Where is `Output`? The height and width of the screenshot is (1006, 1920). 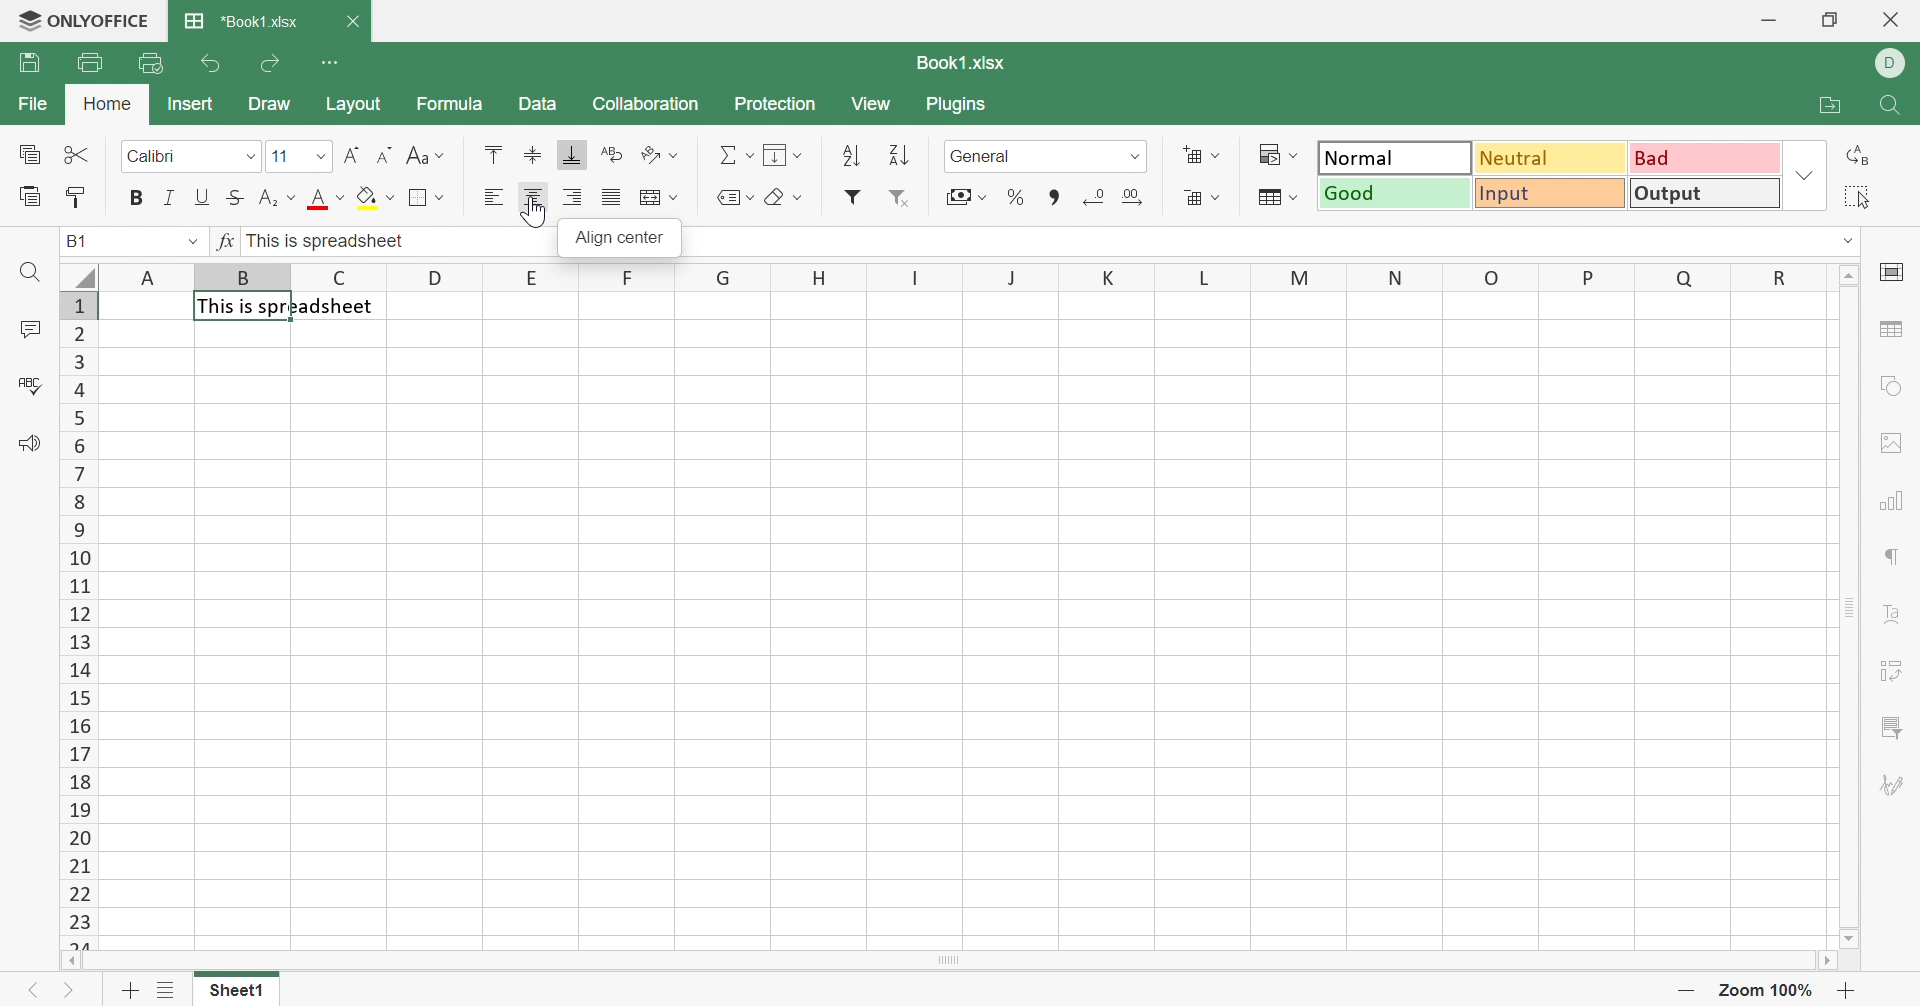
Output is located at coordinates (1707, 193).